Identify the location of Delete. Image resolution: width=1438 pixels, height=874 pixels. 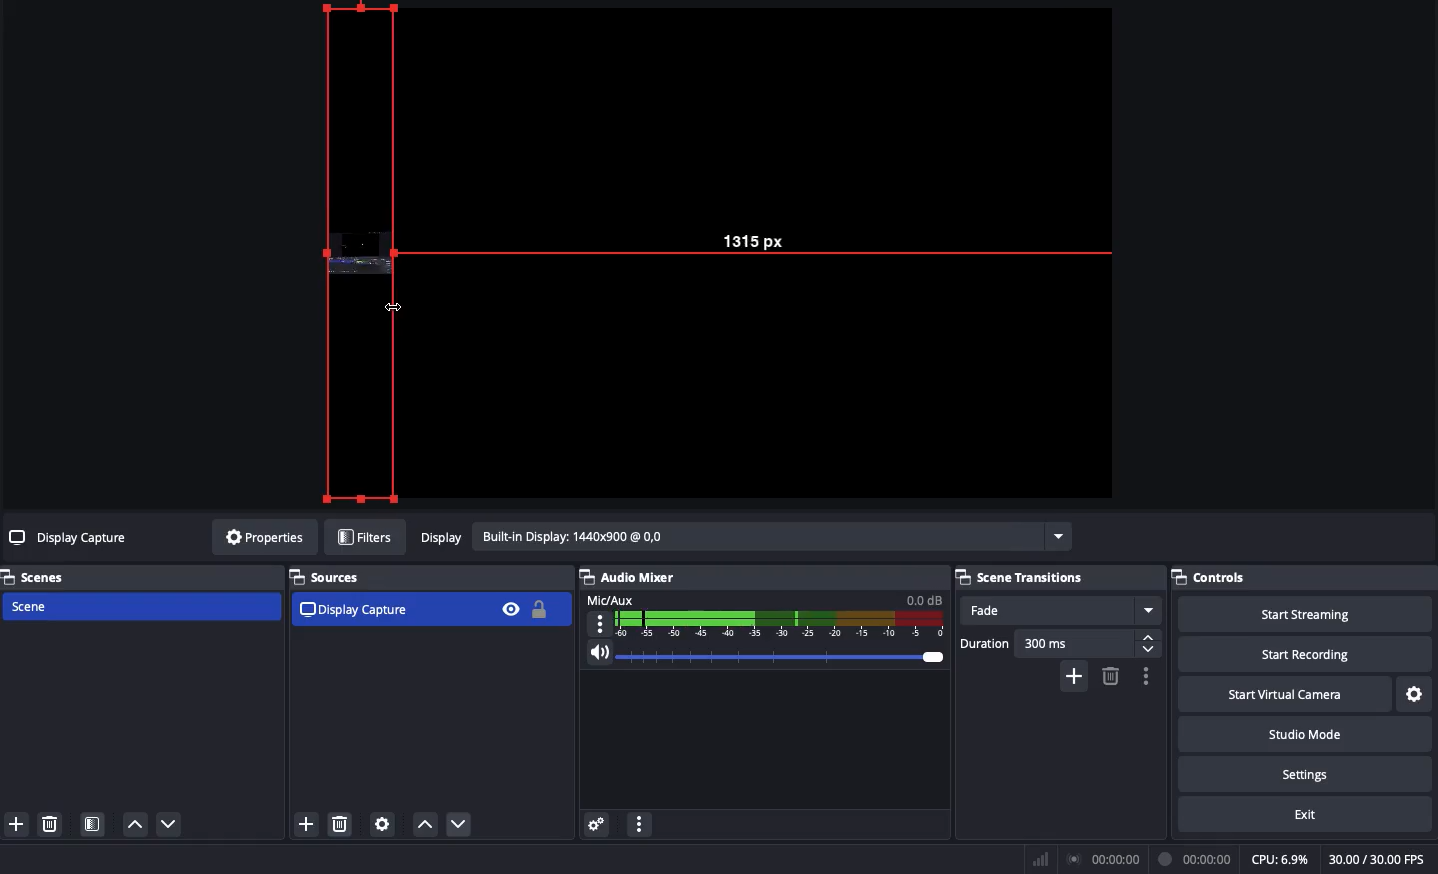
(48, 824).